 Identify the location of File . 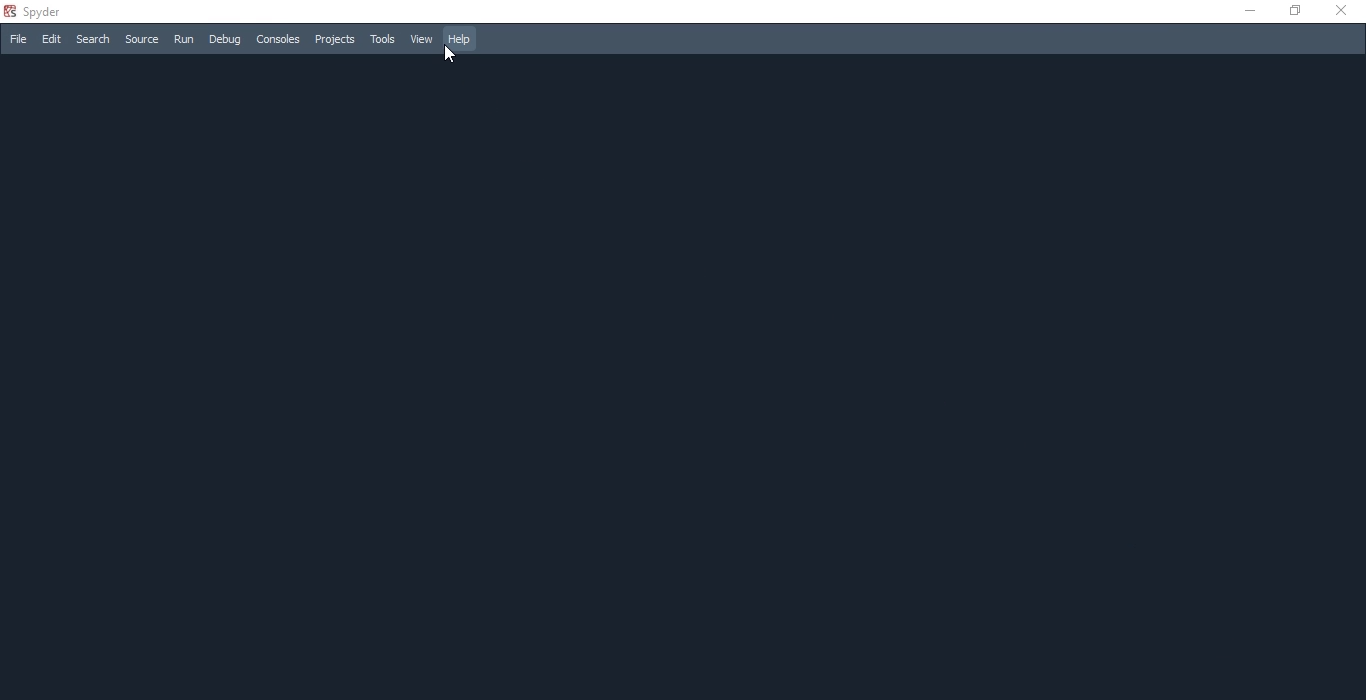
(16, 39).